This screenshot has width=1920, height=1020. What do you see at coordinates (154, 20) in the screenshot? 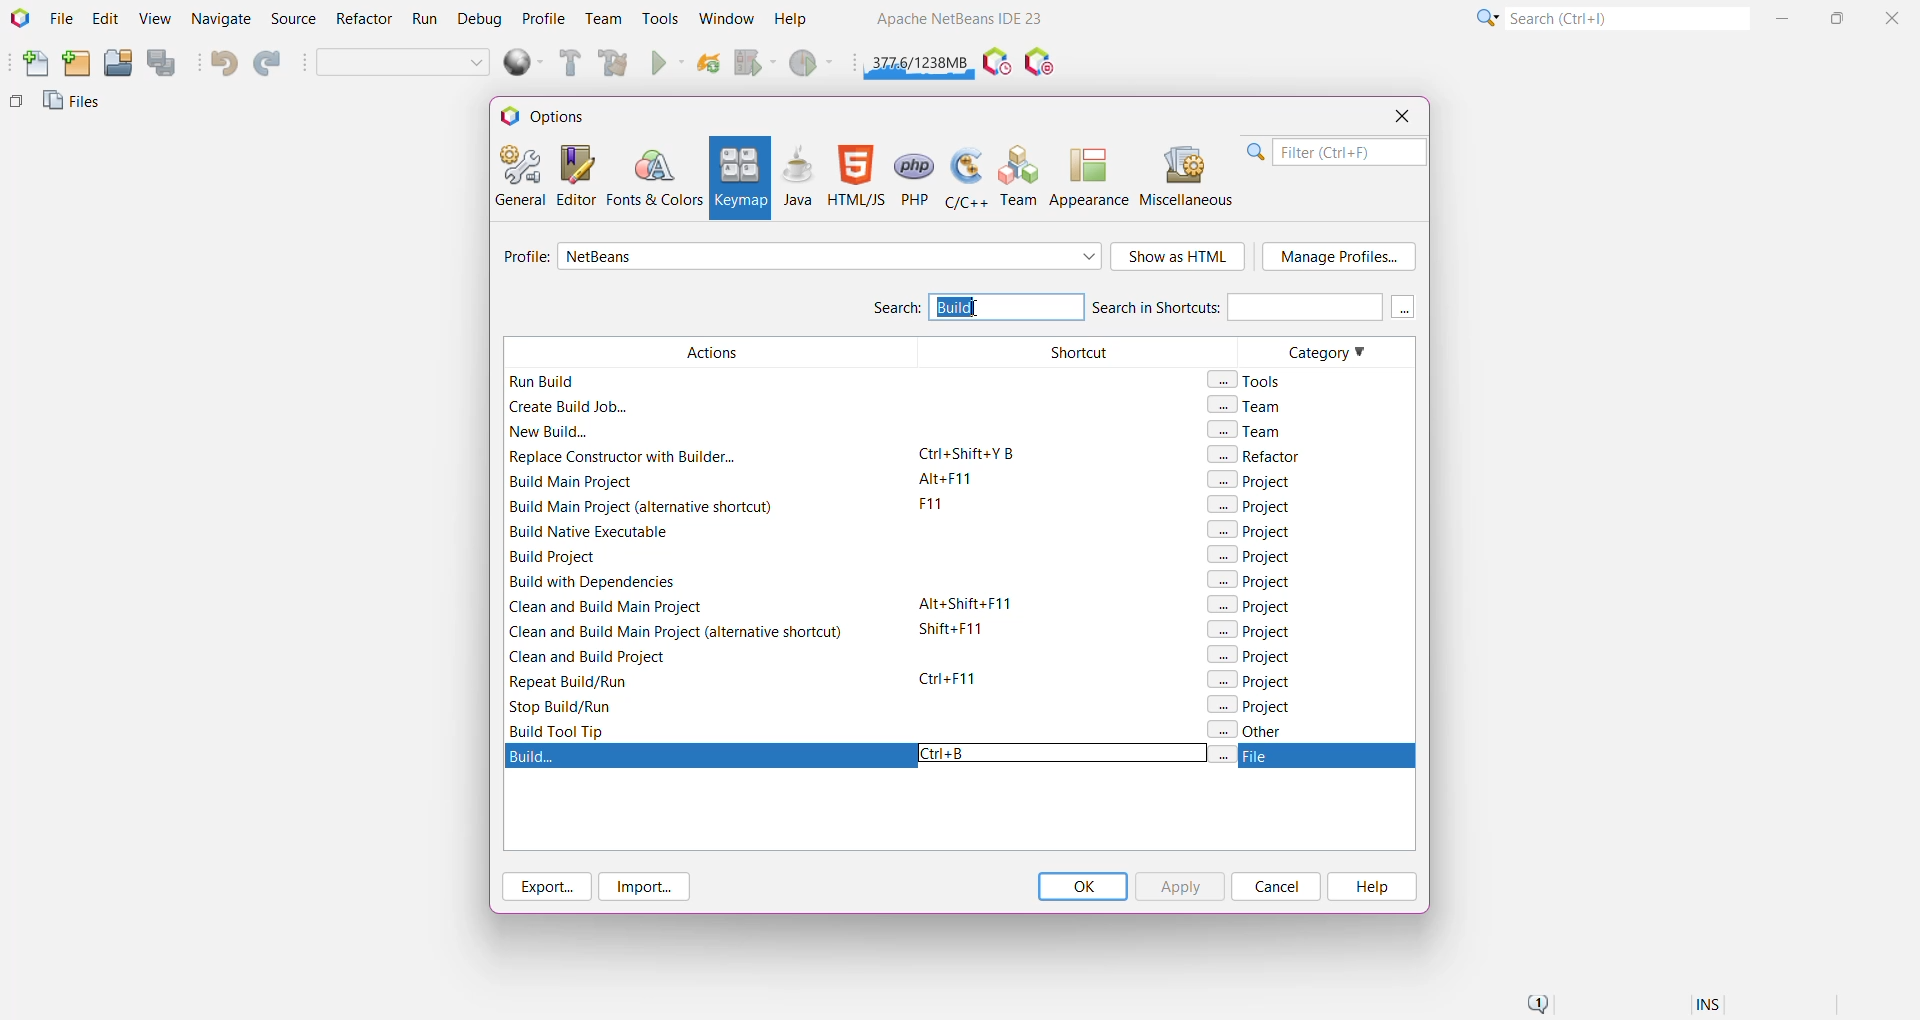
I see `View` at bounding box center [154, 20].